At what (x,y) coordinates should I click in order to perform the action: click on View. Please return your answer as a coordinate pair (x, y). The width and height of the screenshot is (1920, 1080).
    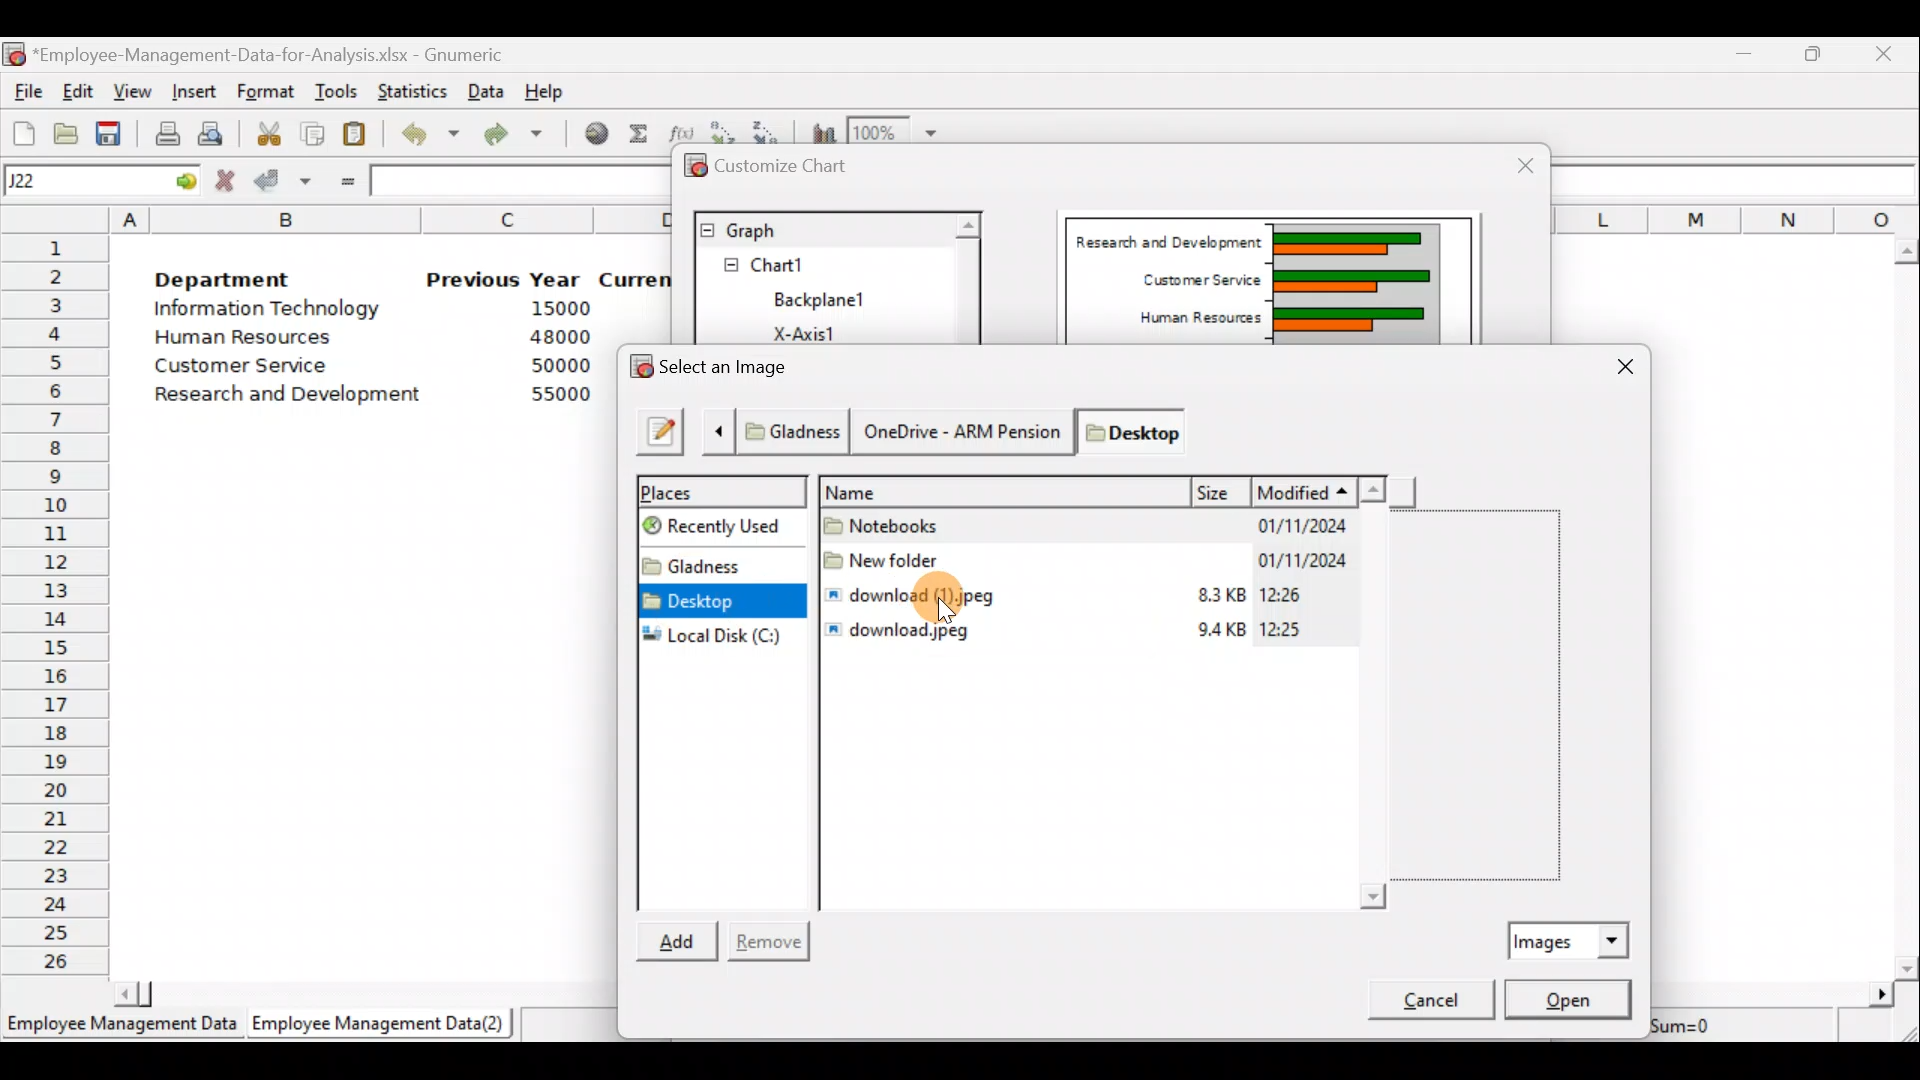
    Looking at the image, I should click on (133, 90).